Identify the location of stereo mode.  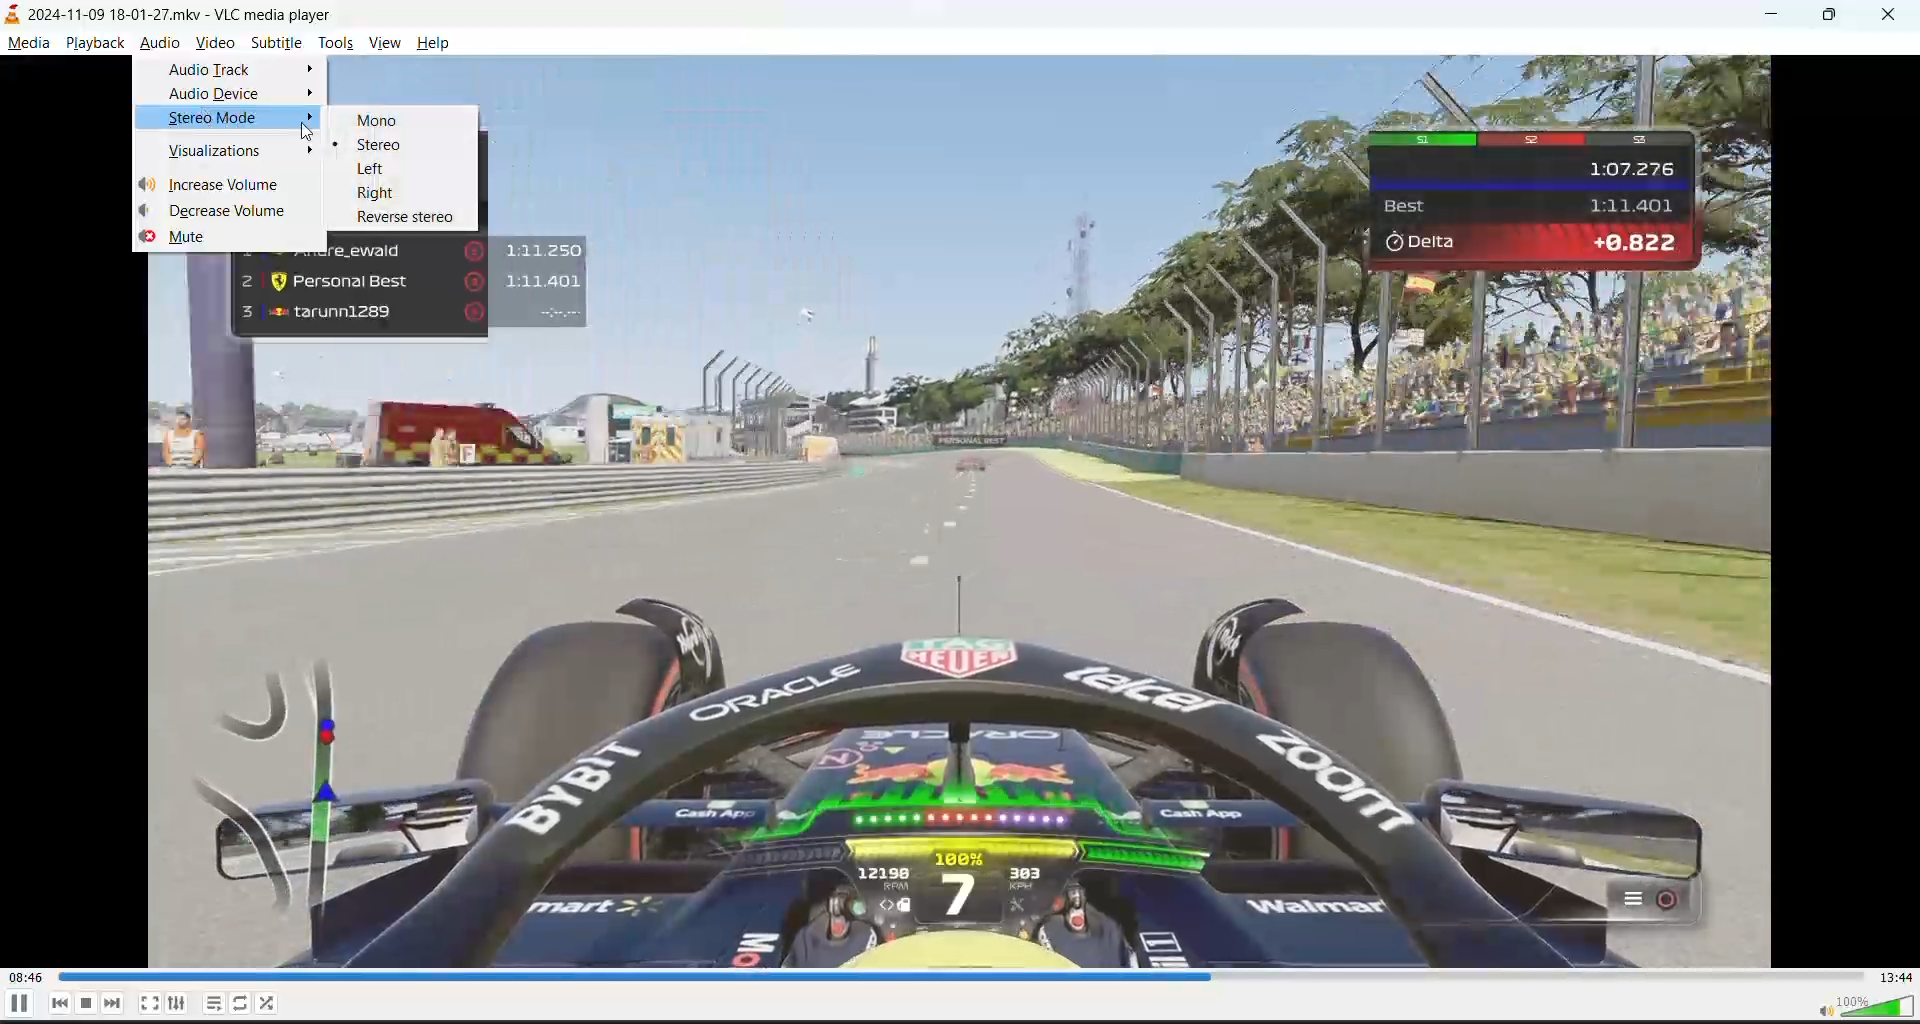
(225, 119).